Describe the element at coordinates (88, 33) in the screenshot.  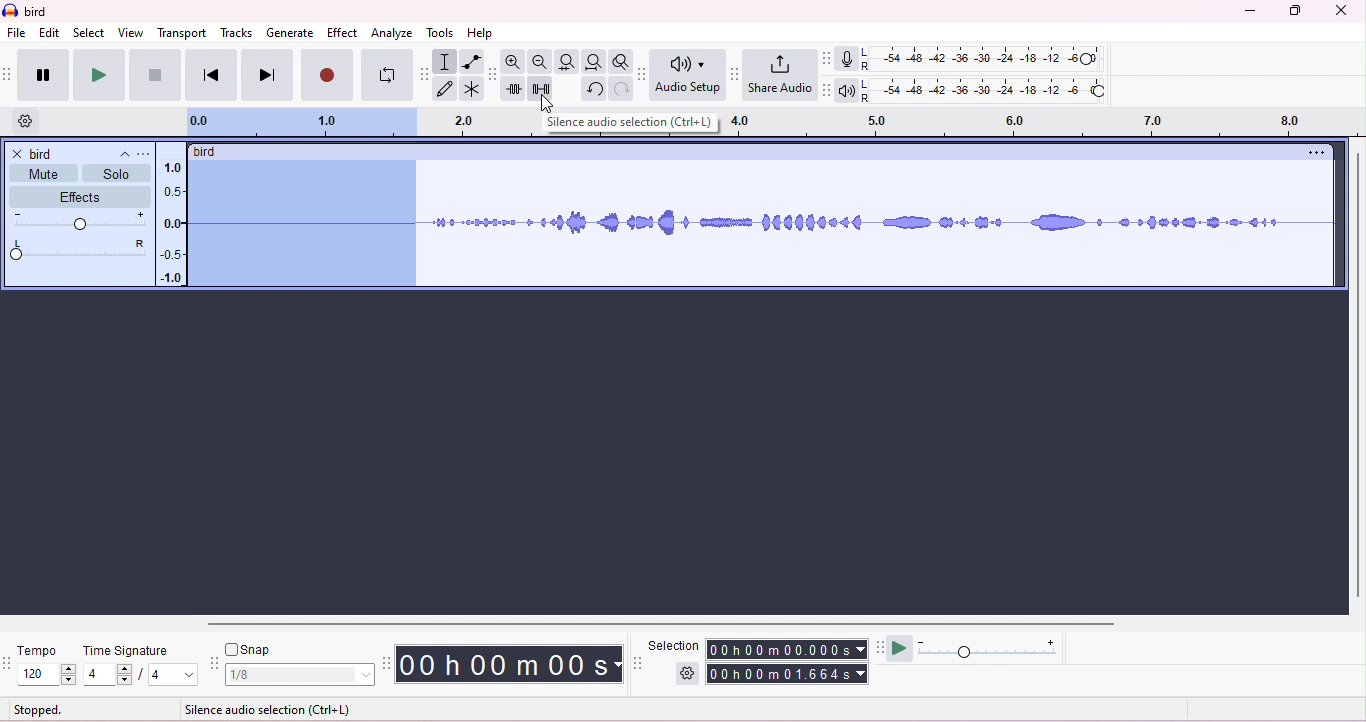
I see `select` at that location.